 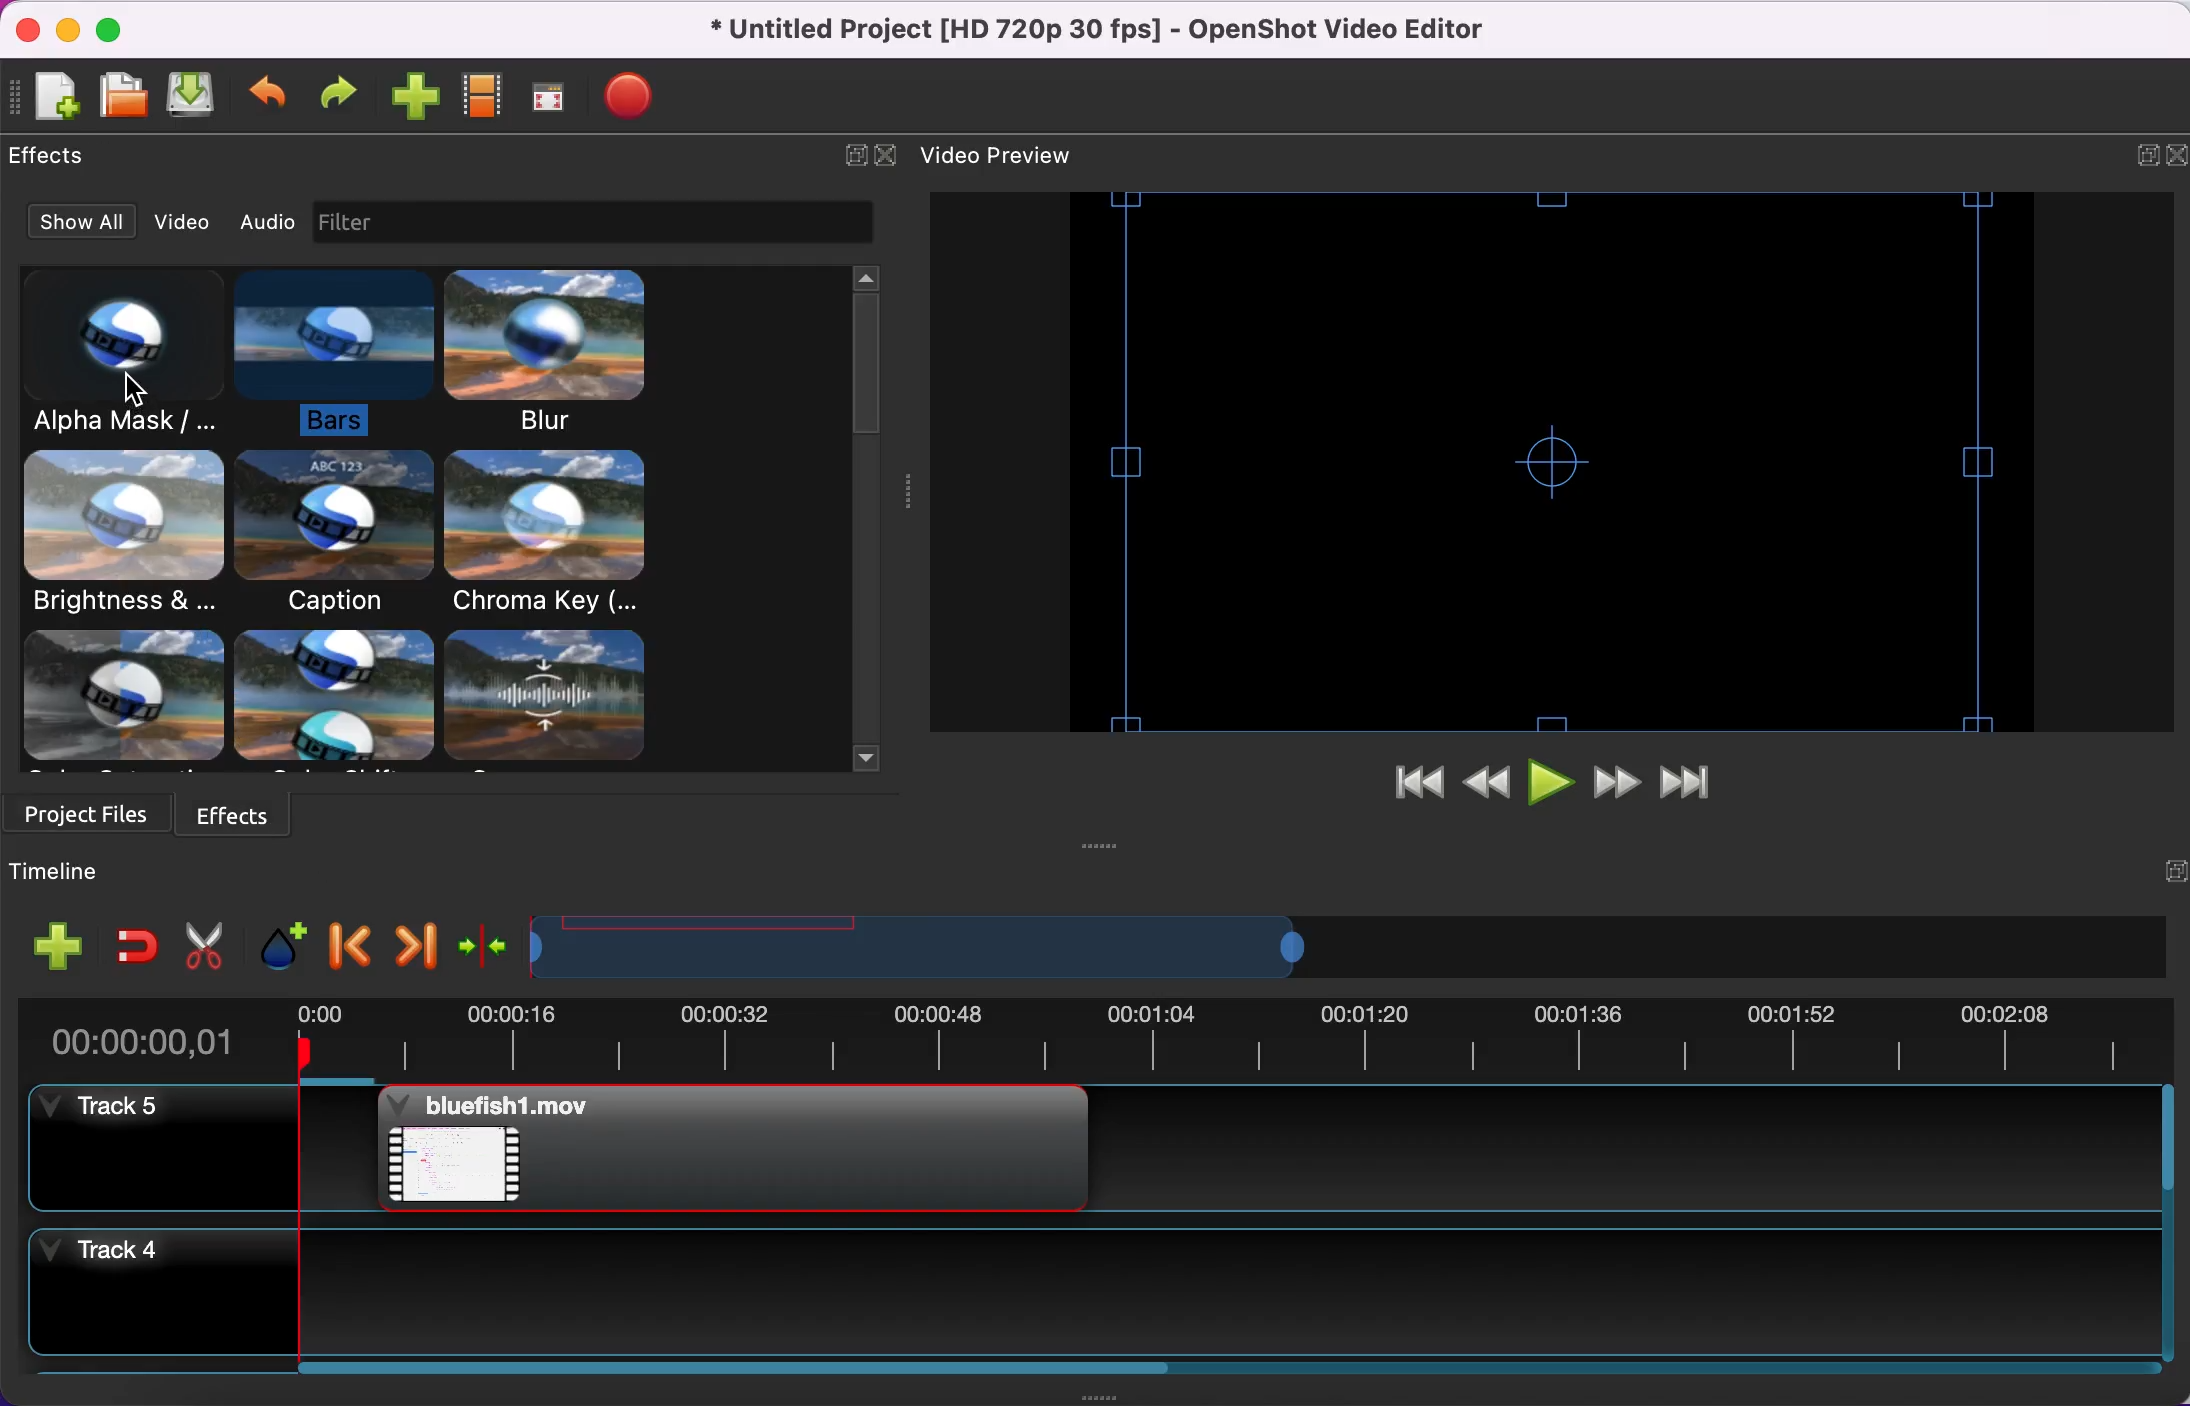 What do you see at coordinates (326, 354) in the screenshot?
I see `bars` at bounding box center [326, 354].